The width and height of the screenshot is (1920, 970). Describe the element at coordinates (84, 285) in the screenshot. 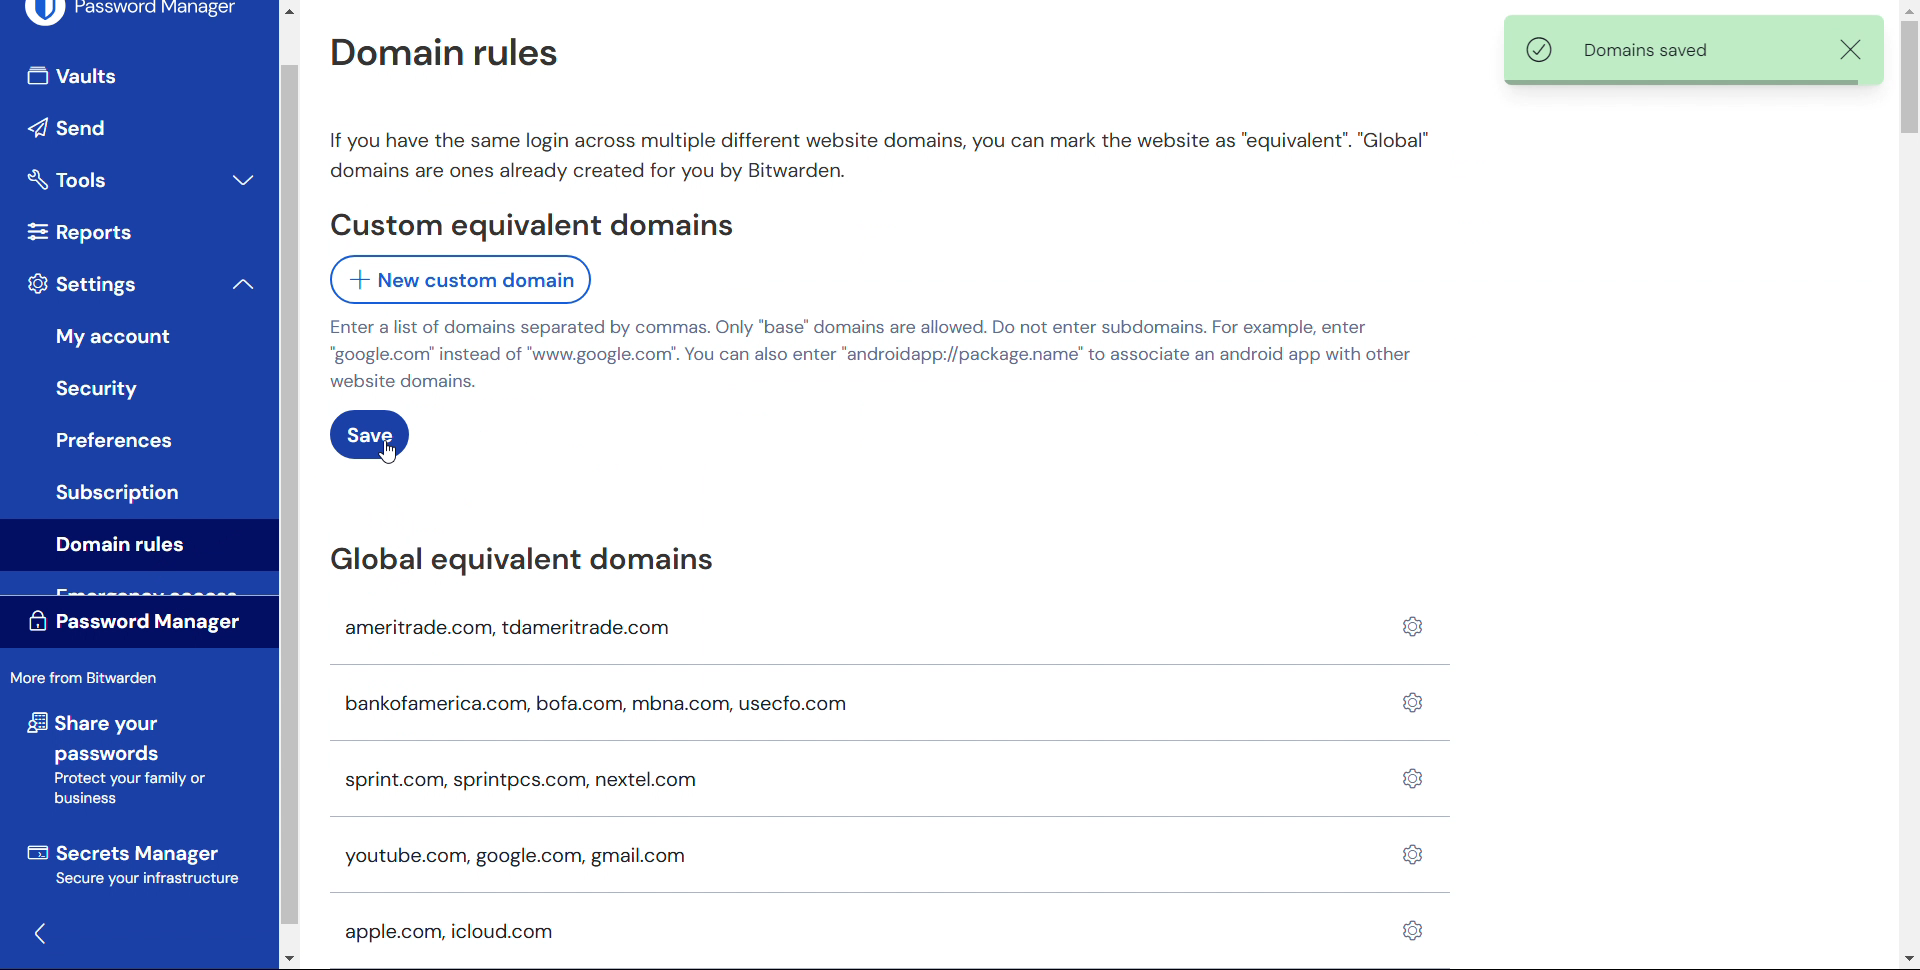

I see `Settings ` at that location.